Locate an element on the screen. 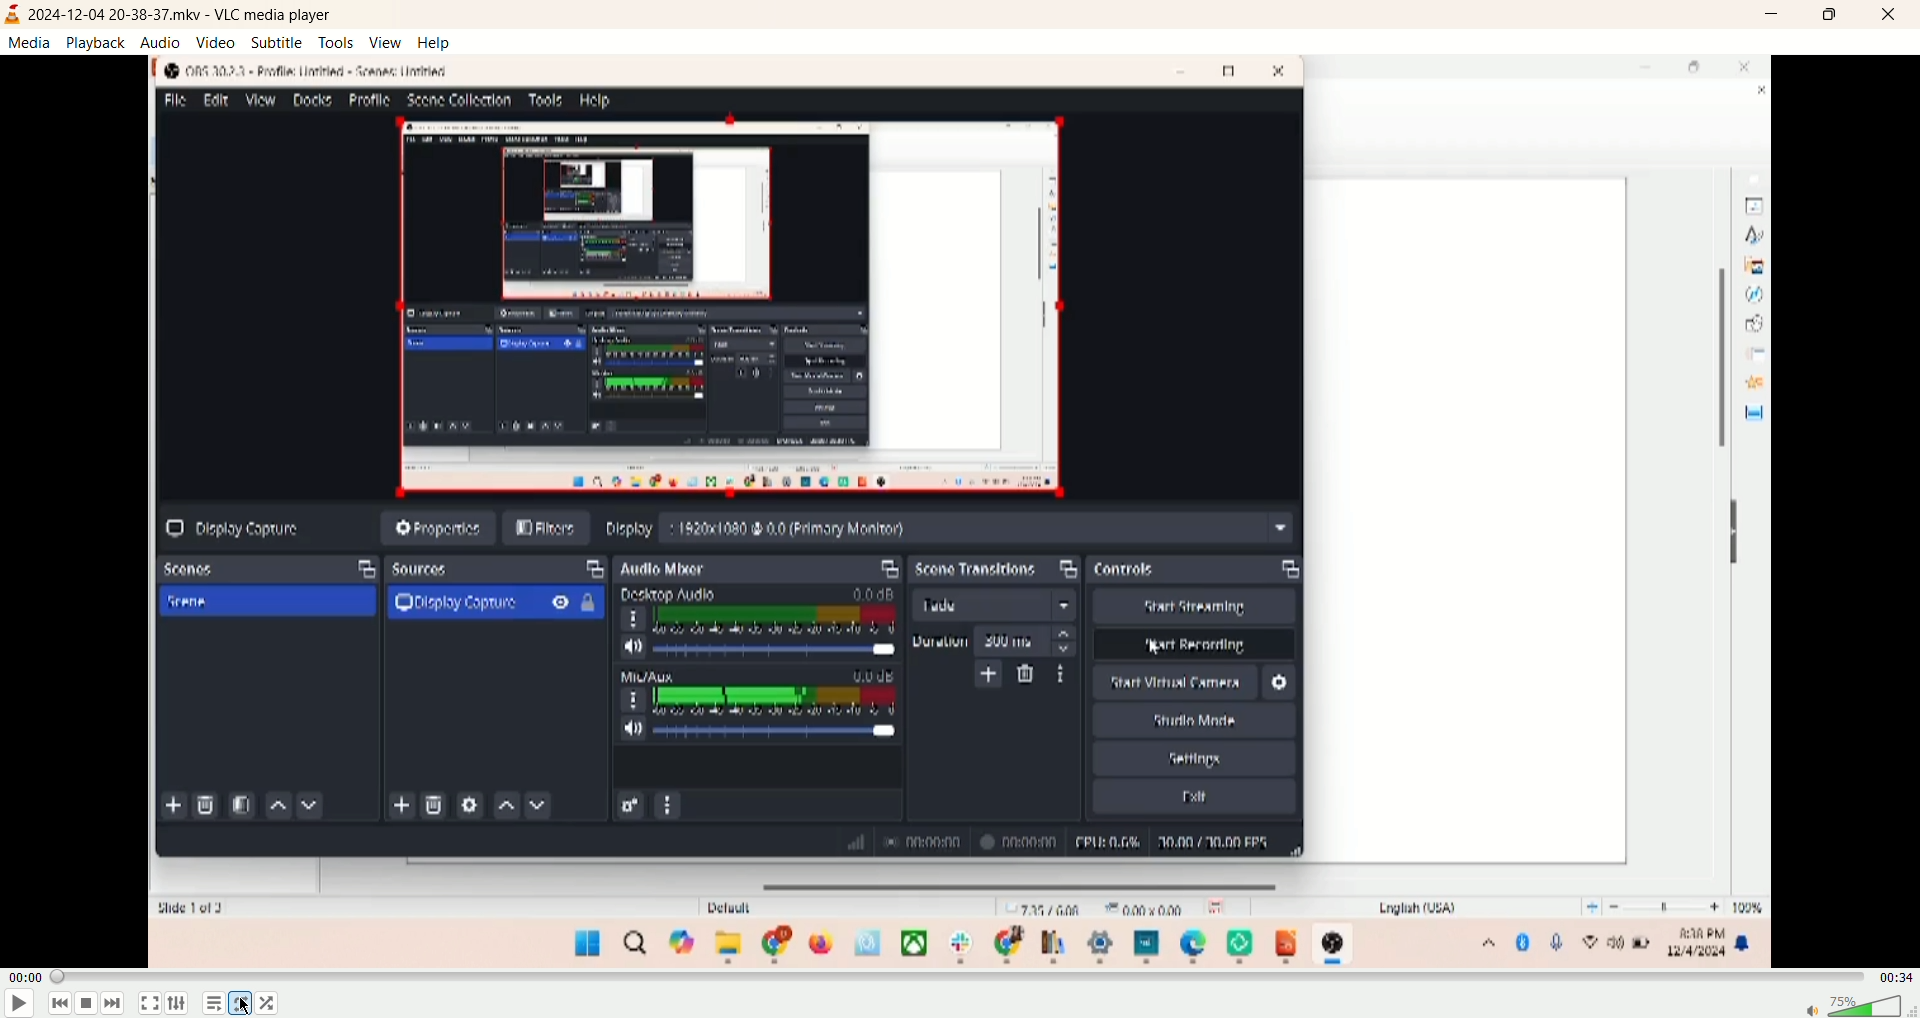 This screenshot has height=1018, width=1920. fullscreen is located at coordinates (151, 1004).